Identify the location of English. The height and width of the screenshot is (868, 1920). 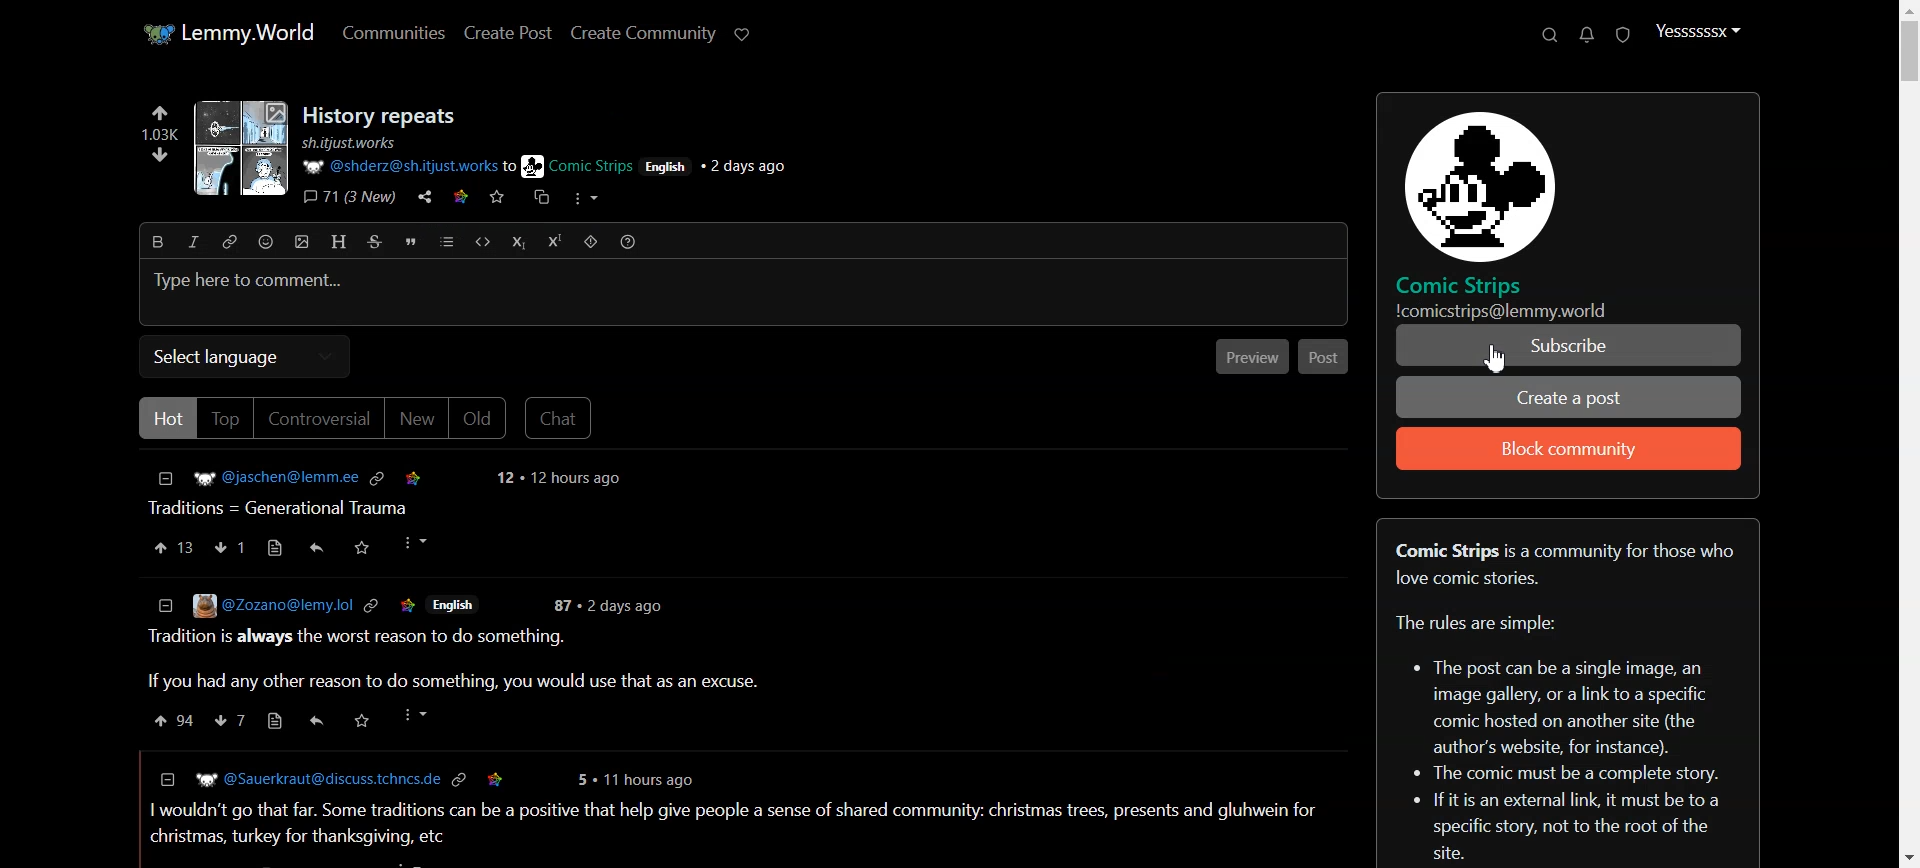
(460, 605).